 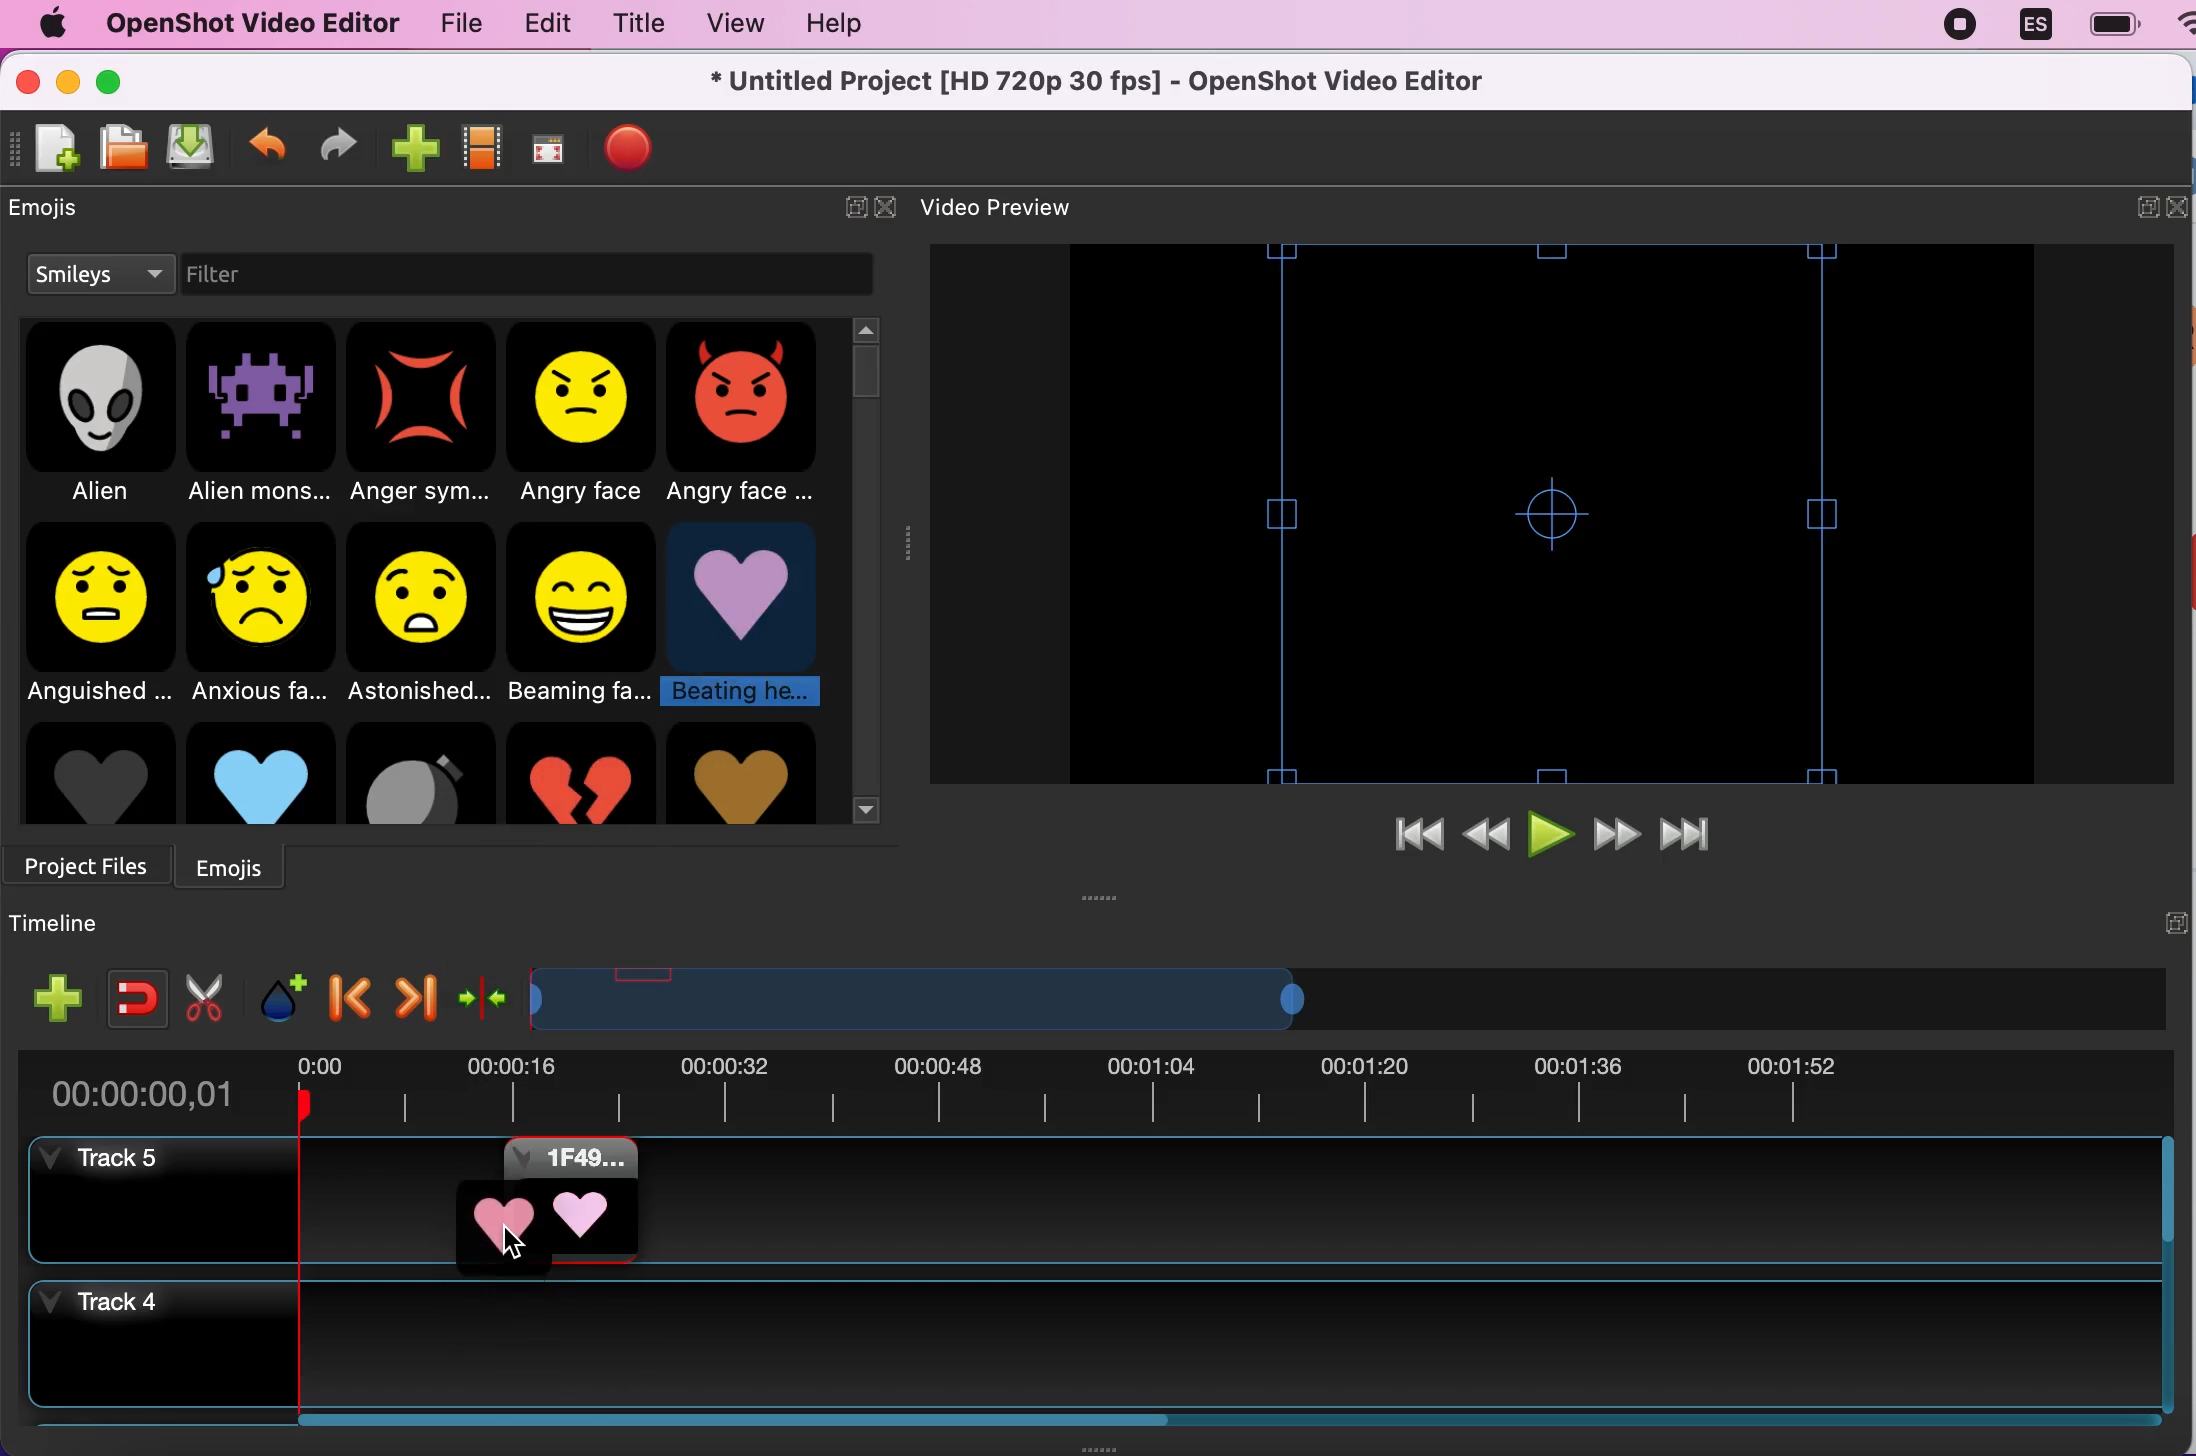 I want to click on jump to start, so click(x=1419, y=835).